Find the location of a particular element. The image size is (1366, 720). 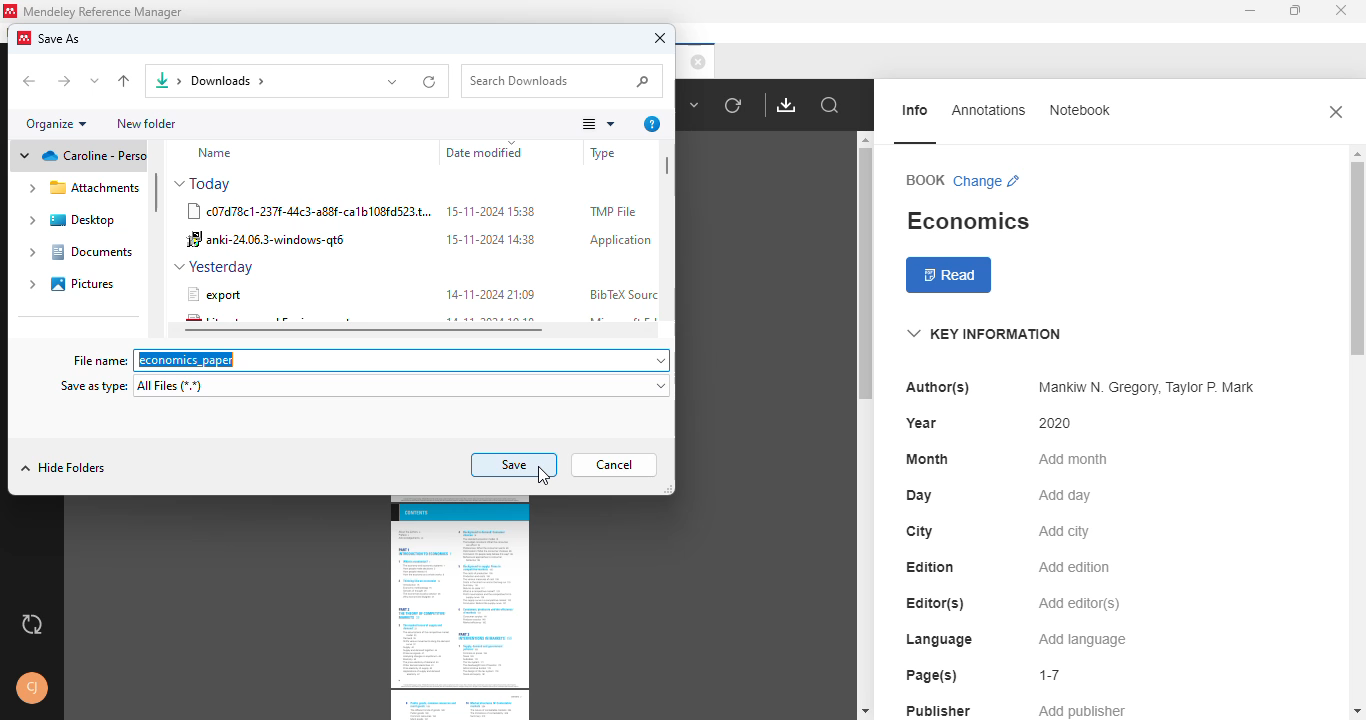

vertical scroll bar is located at coordinates (668, 164).